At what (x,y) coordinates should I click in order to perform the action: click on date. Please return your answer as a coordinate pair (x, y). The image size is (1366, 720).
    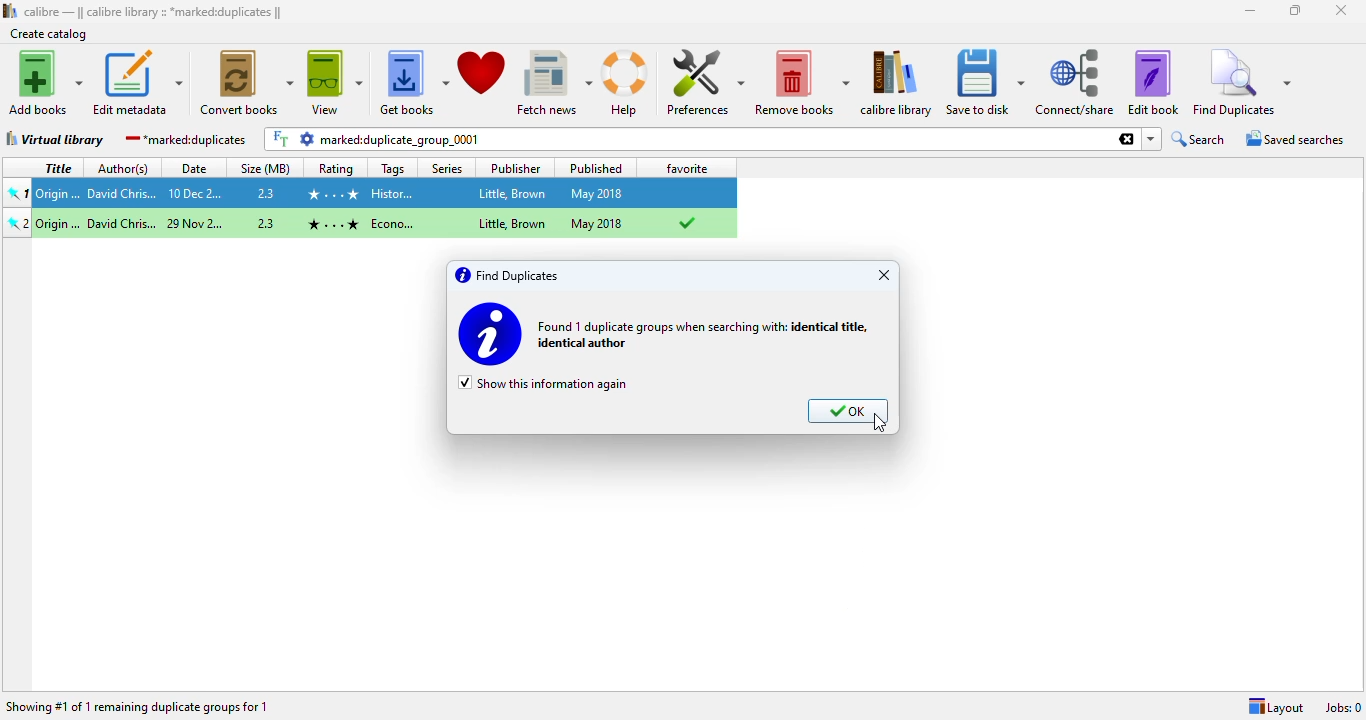
    Looking at the image, I should click on (199, 167).